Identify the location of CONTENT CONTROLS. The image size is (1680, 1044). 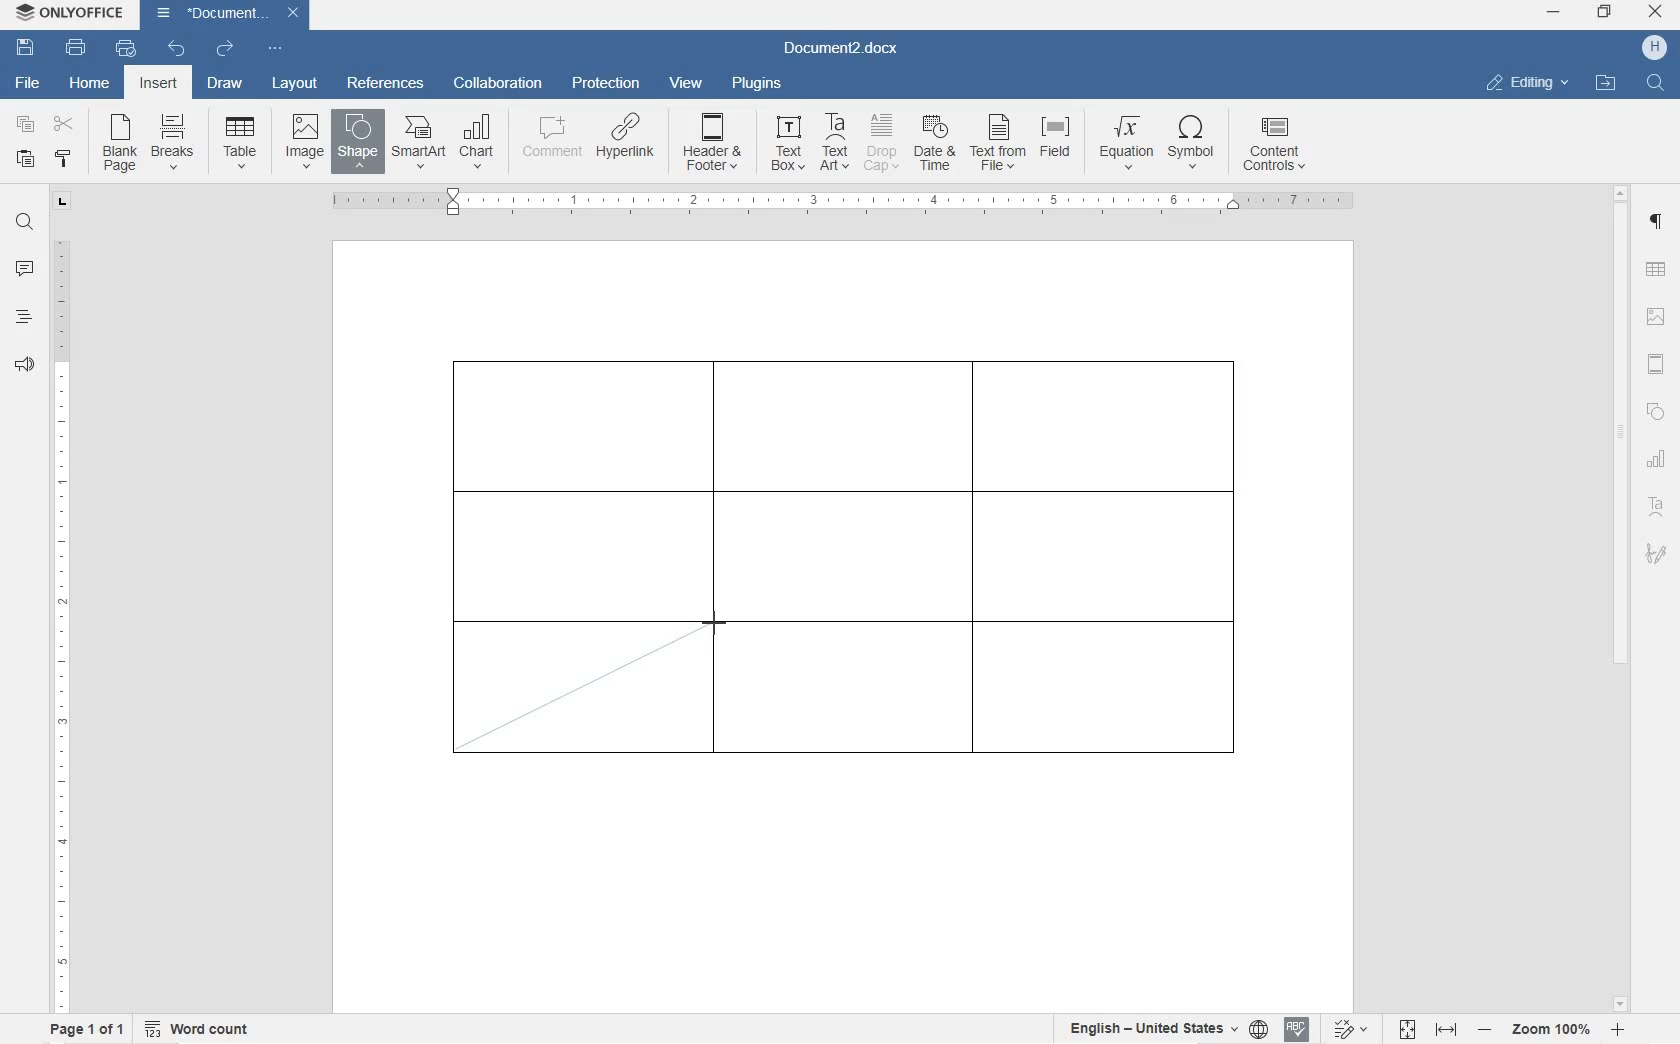
(1271, 147).